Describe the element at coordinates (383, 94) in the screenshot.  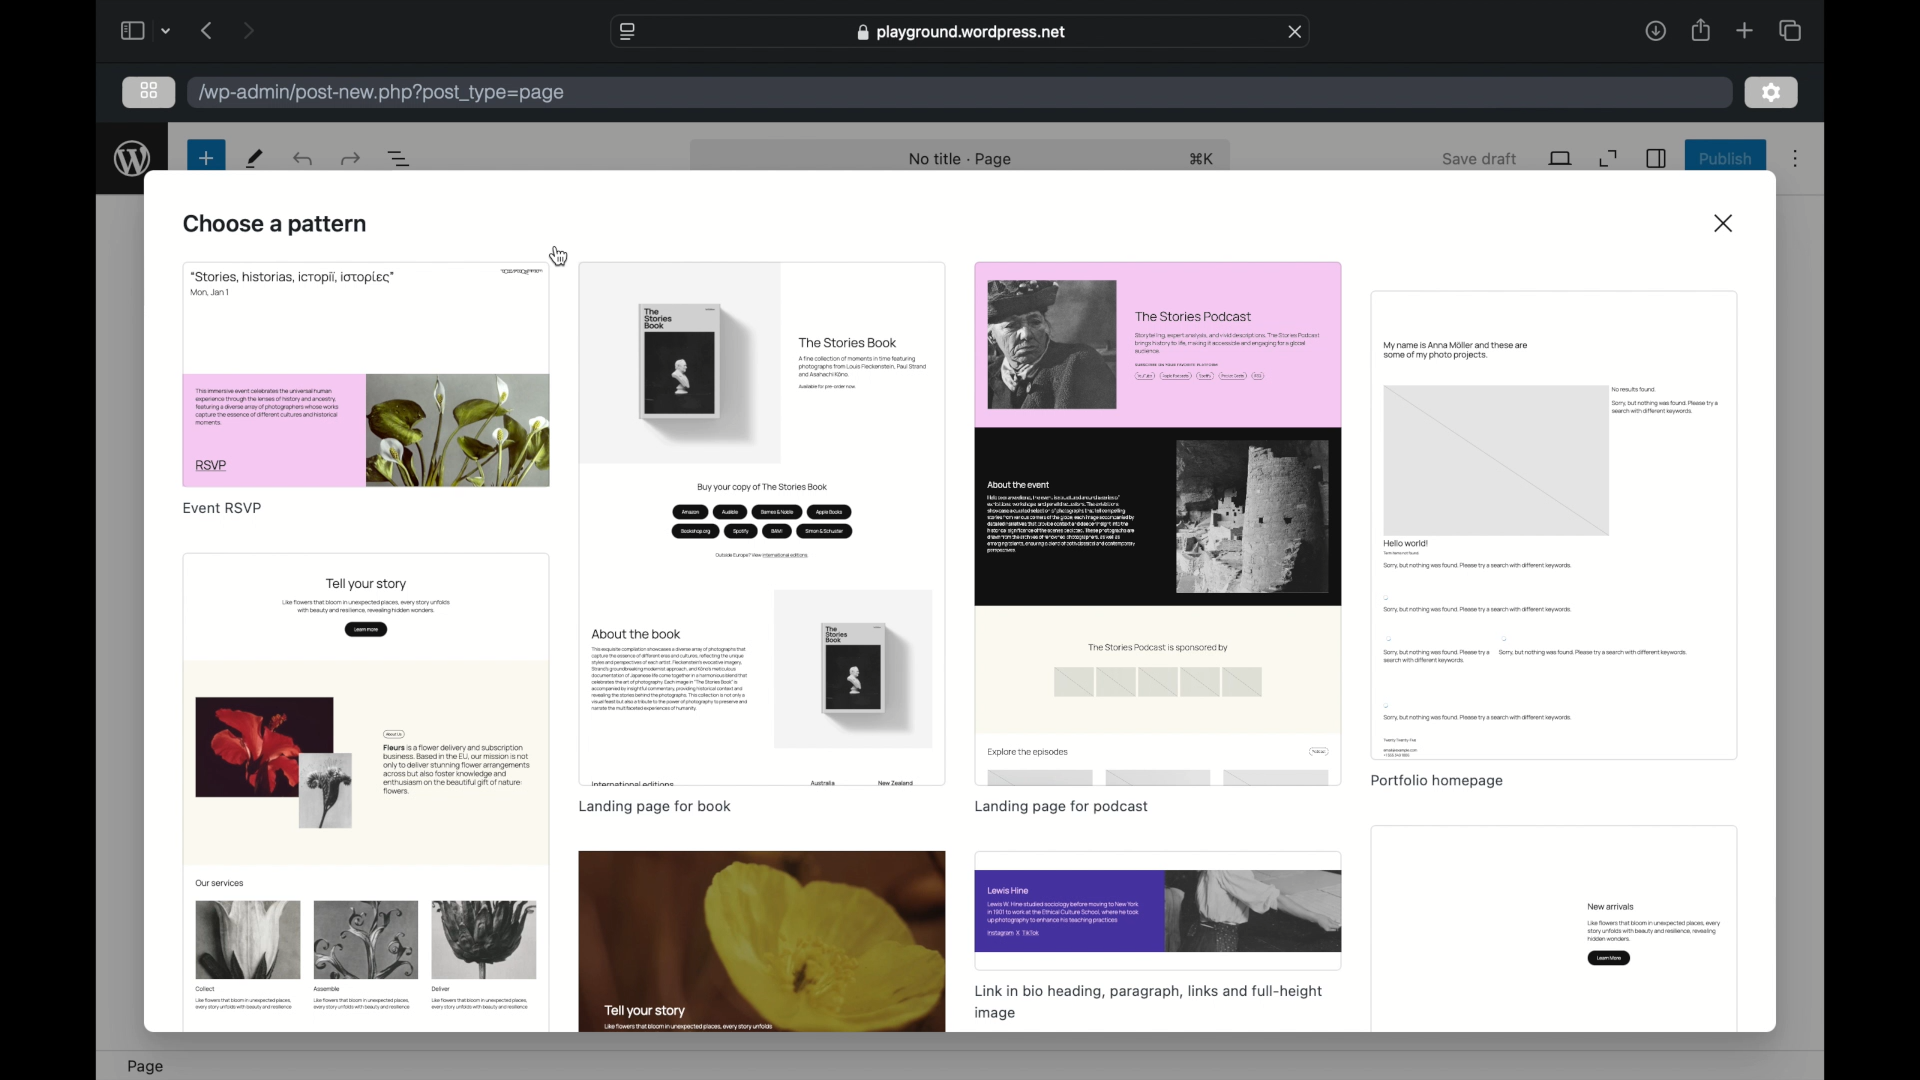
I see `wordpress address` at that location.